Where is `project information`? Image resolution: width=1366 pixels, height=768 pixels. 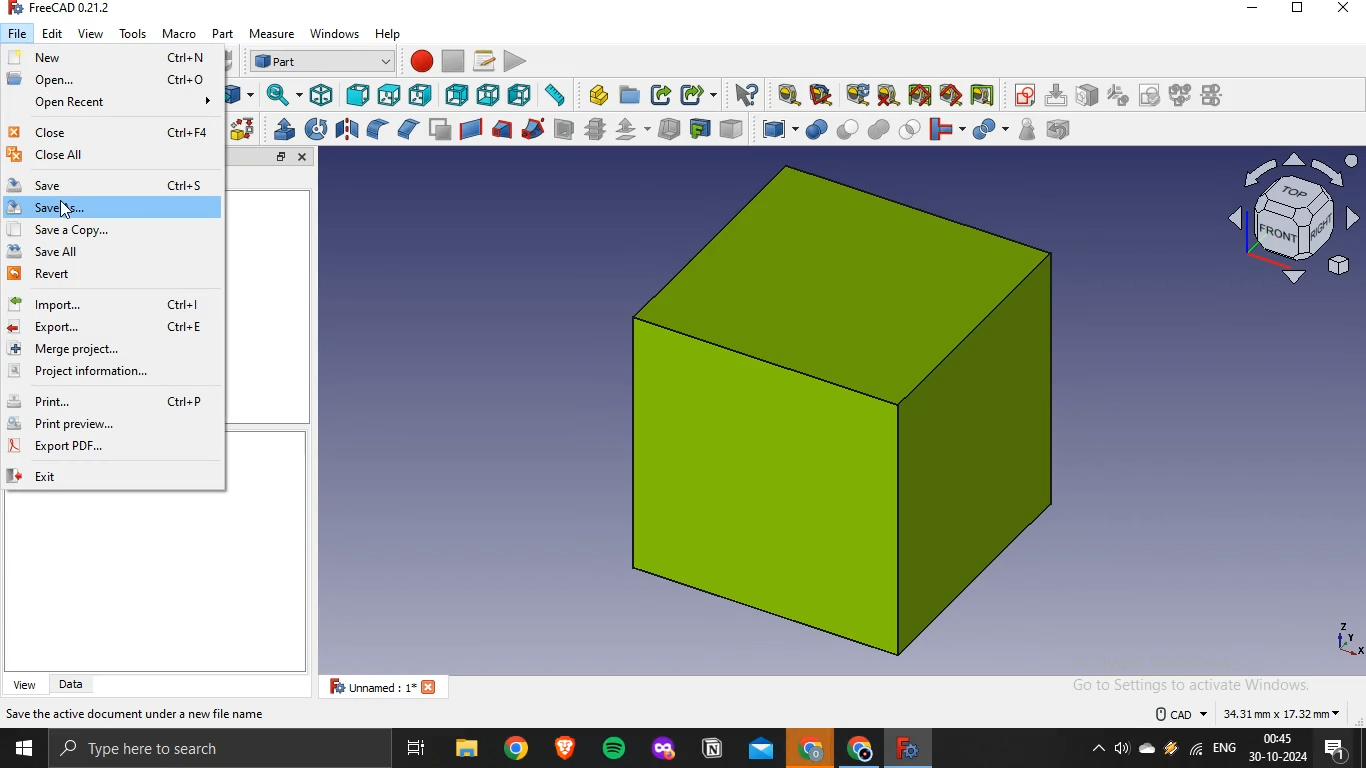
project information is located at coordinates (111, 374).